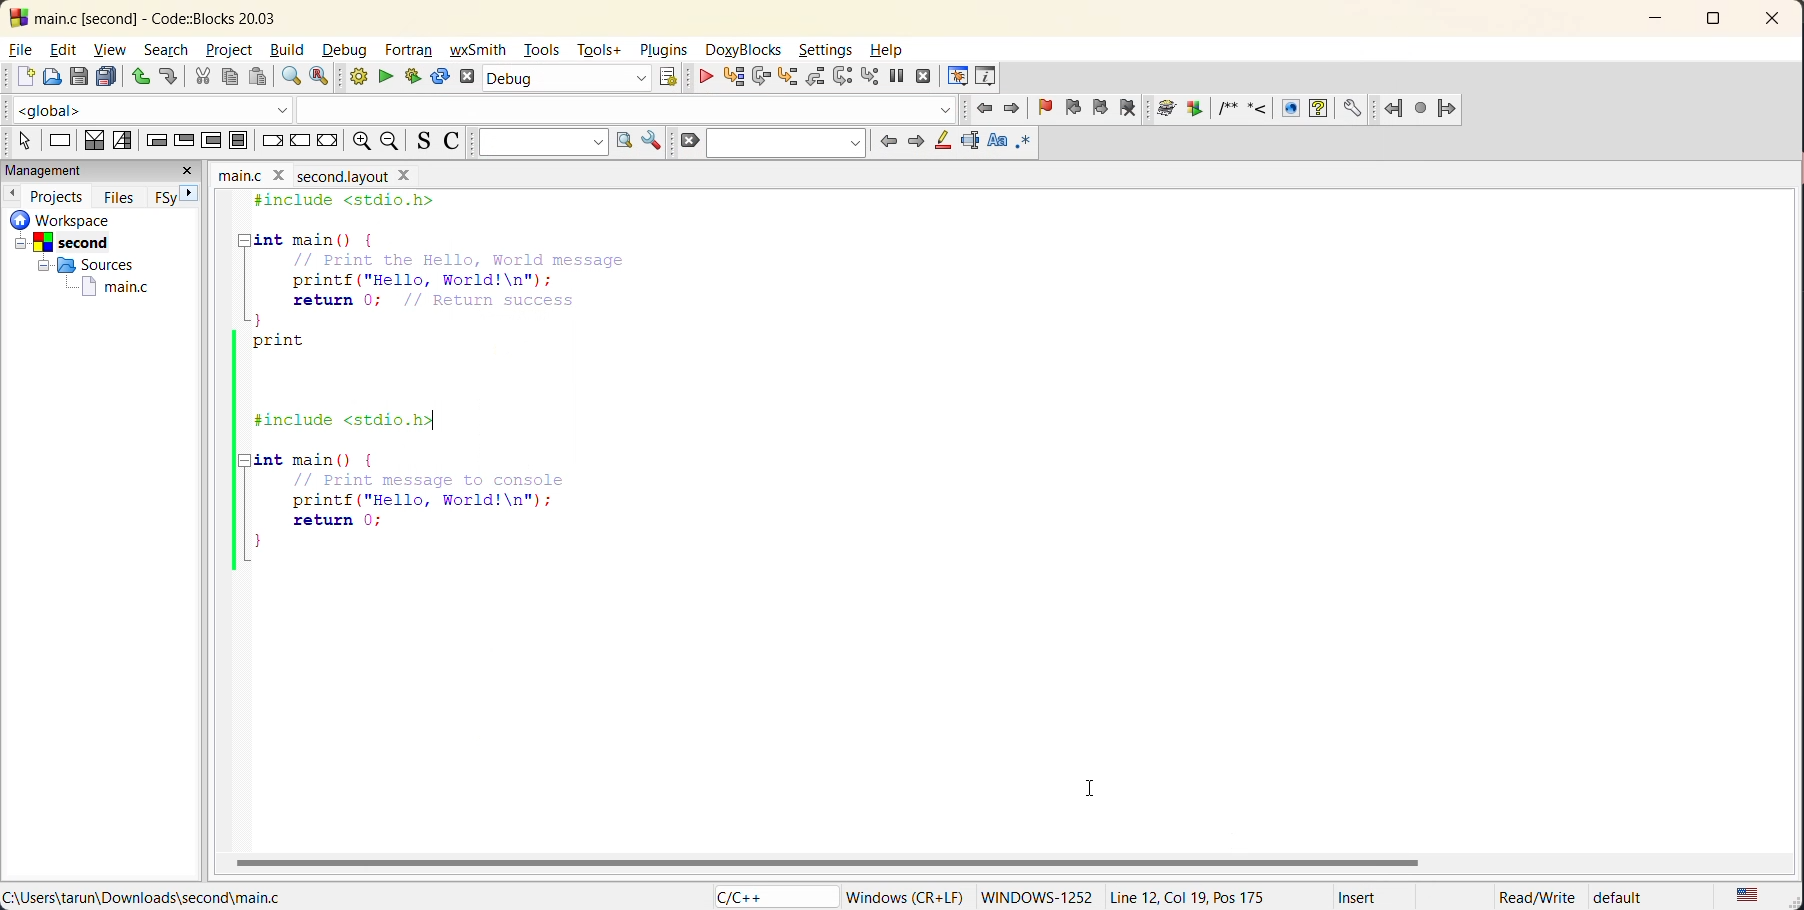  What do you see at coordinates (940, 142) in the screenshot?
I see `highlight` at bounding box center [940, 142].